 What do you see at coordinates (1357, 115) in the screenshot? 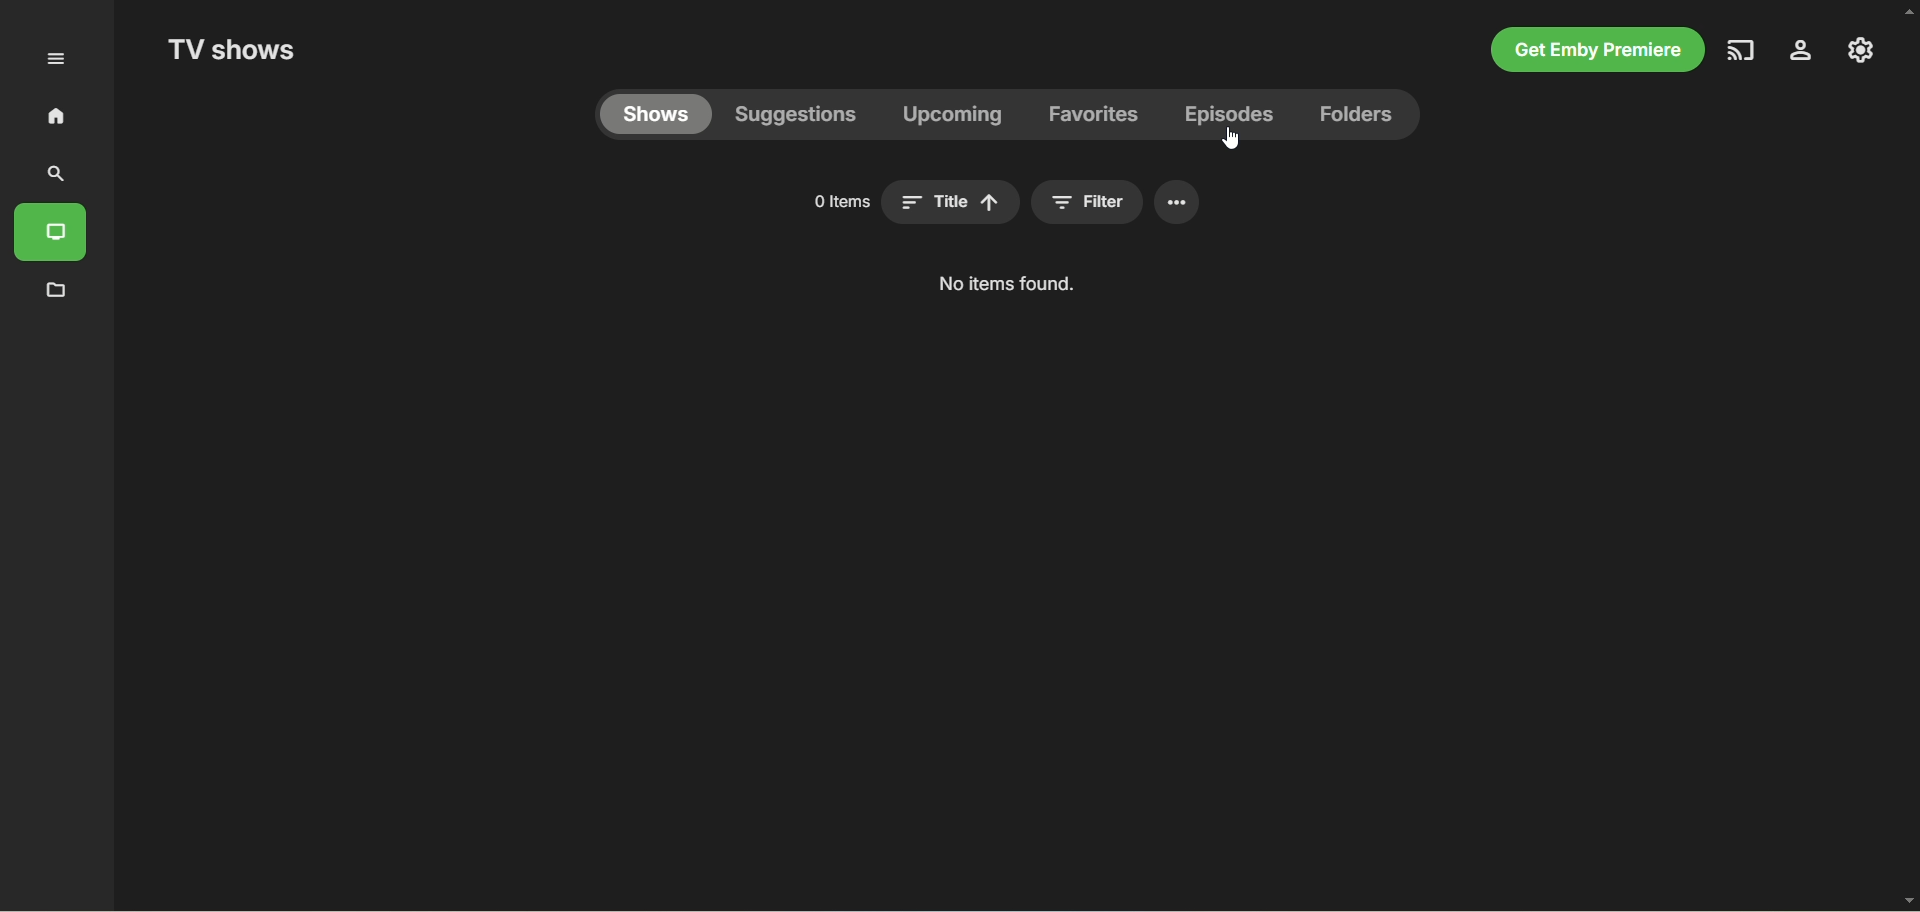
I see `folders` at bounding box center [1357, 115].